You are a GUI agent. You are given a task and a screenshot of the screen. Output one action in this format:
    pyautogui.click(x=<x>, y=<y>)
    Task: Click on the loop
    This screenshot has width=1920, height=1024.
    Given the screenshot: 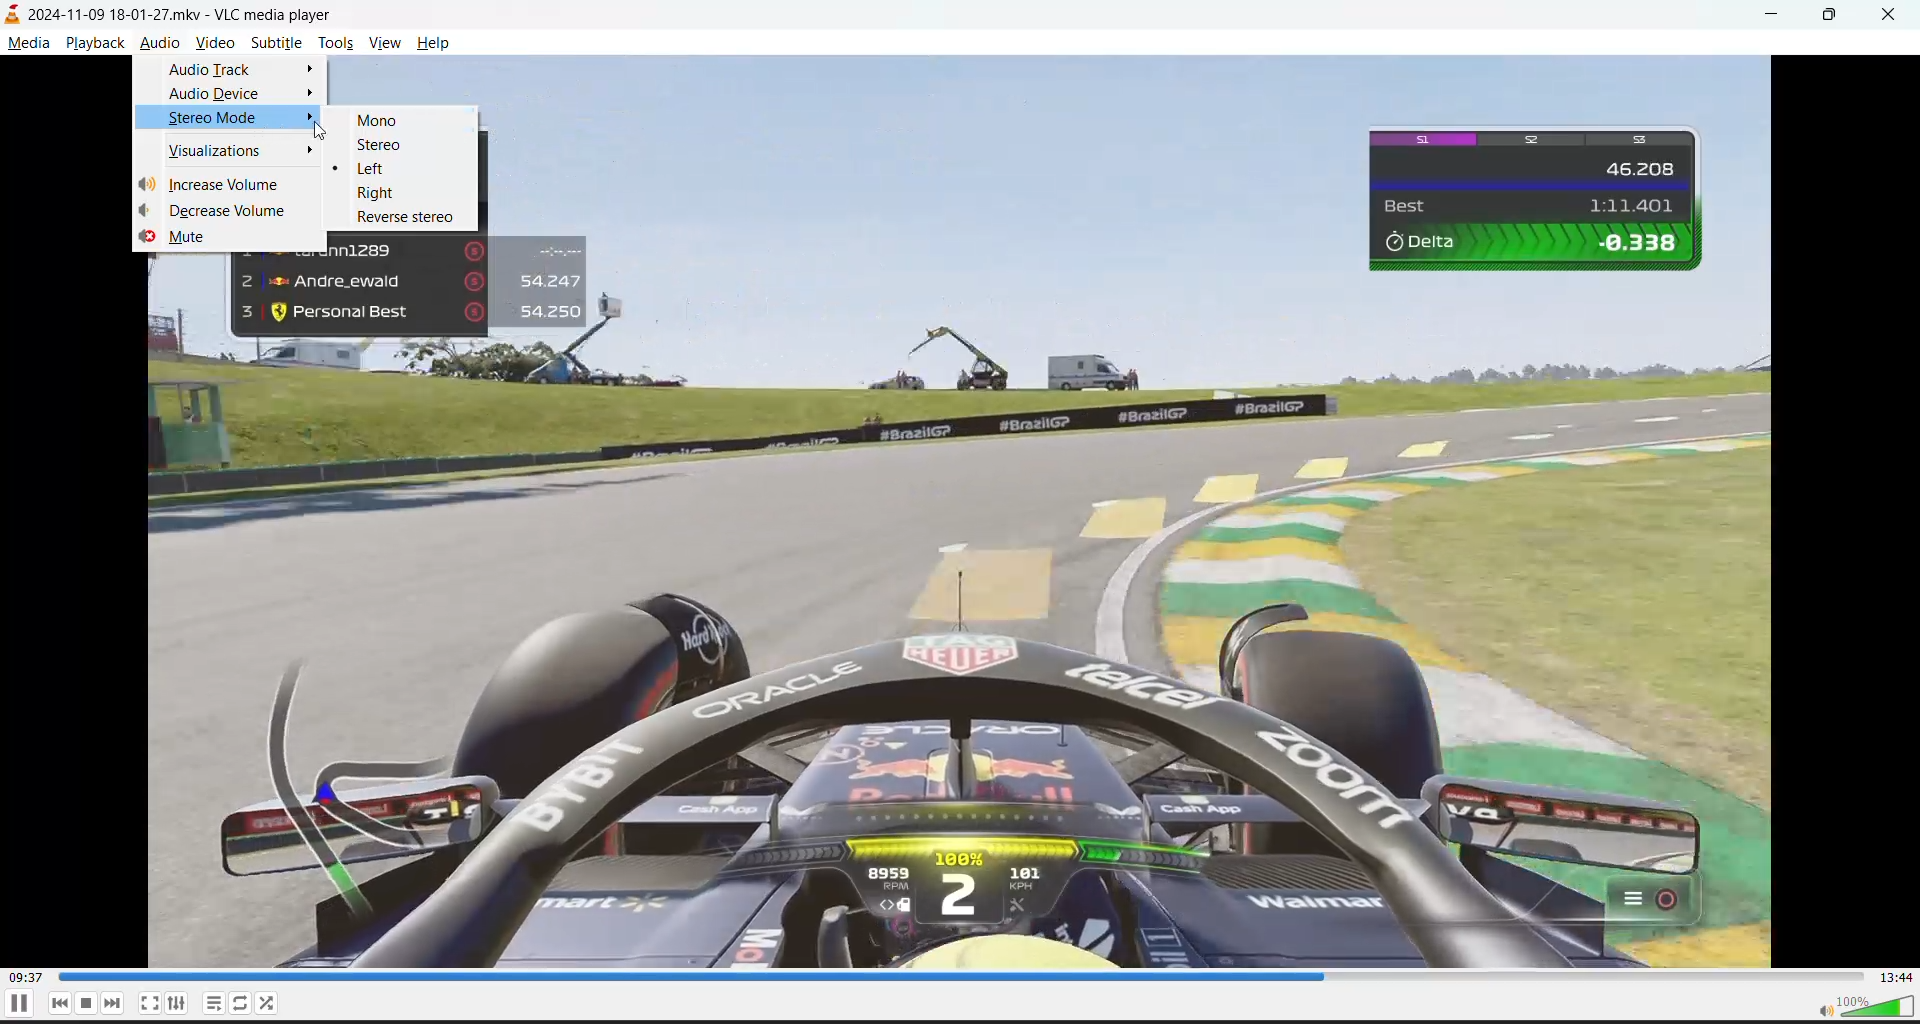 What is the action you would take?
    pyautogui.click(x=239, y=1004)
    